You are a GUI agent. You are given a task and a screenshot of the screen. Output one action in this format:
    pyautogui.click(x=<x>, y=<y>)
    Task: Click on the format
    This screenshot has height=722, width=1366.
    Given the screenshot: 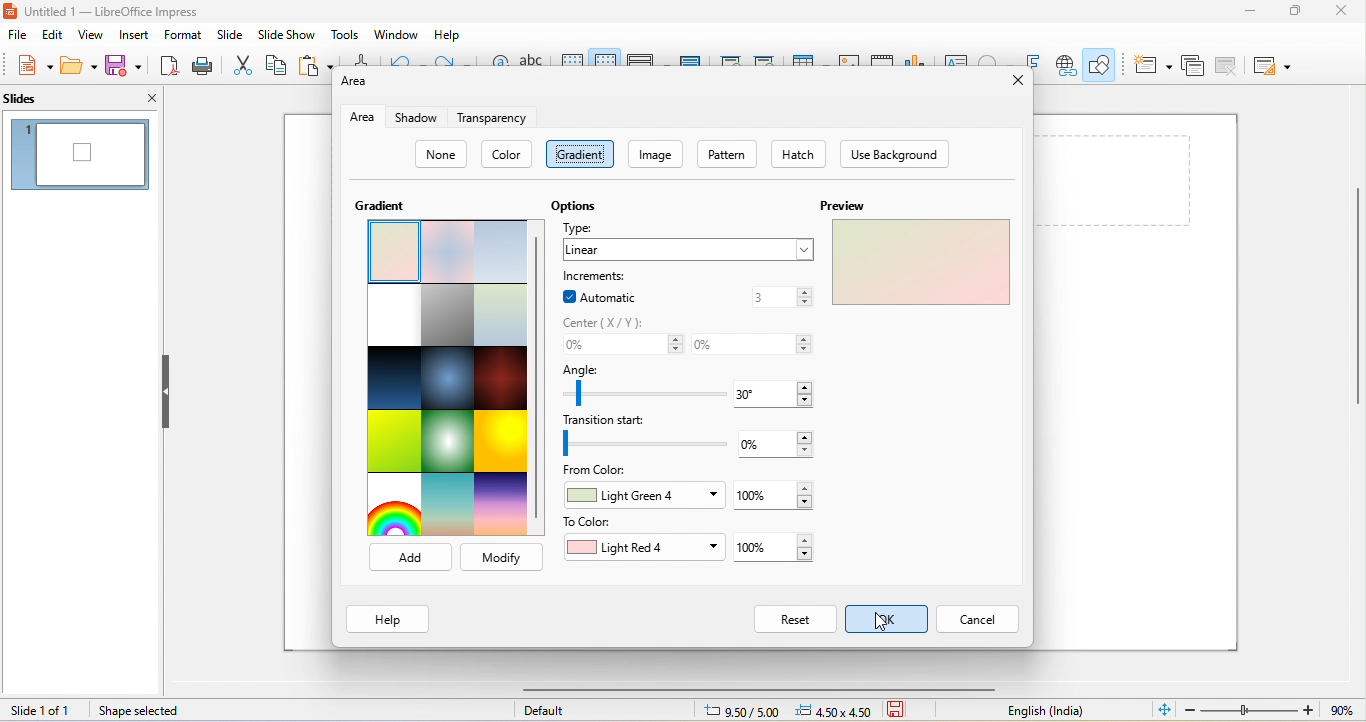 What is the action you would take?
    pyautogui.click(x=180, y=35)
    